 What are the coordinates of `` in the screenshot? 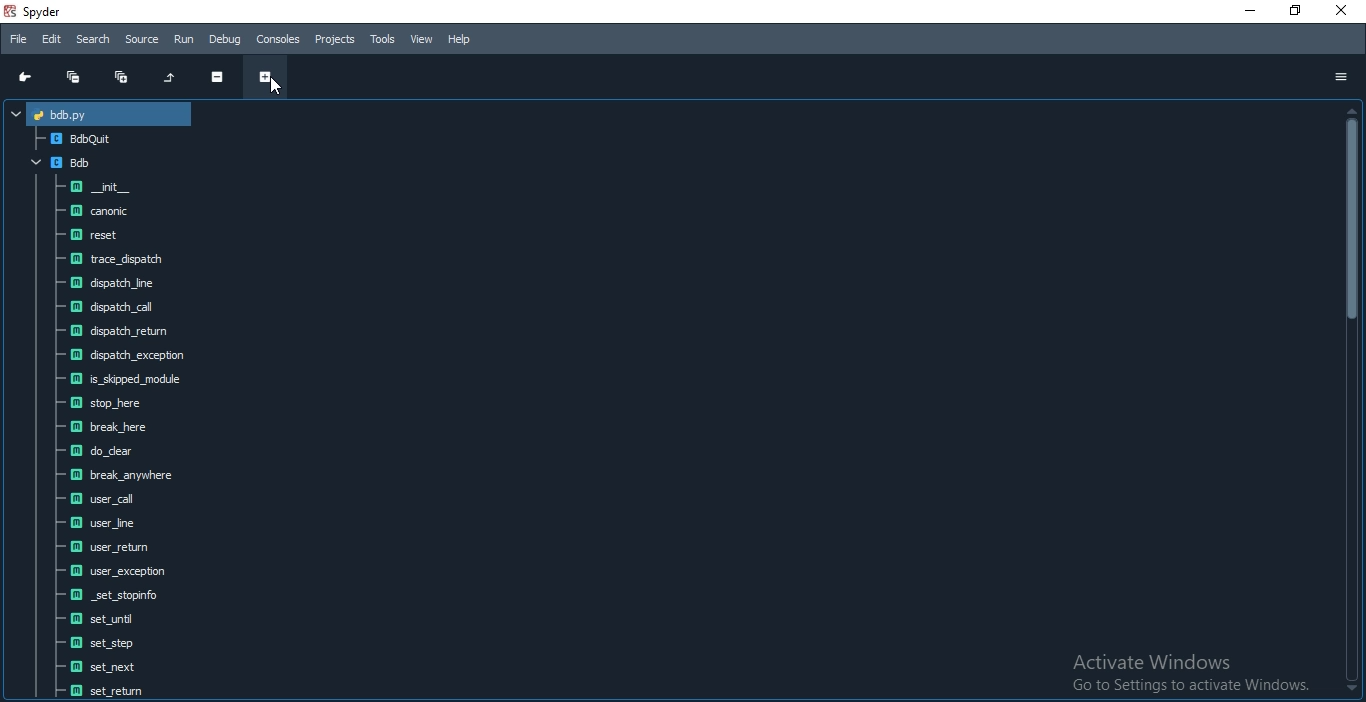 It's located at (1192, 673).